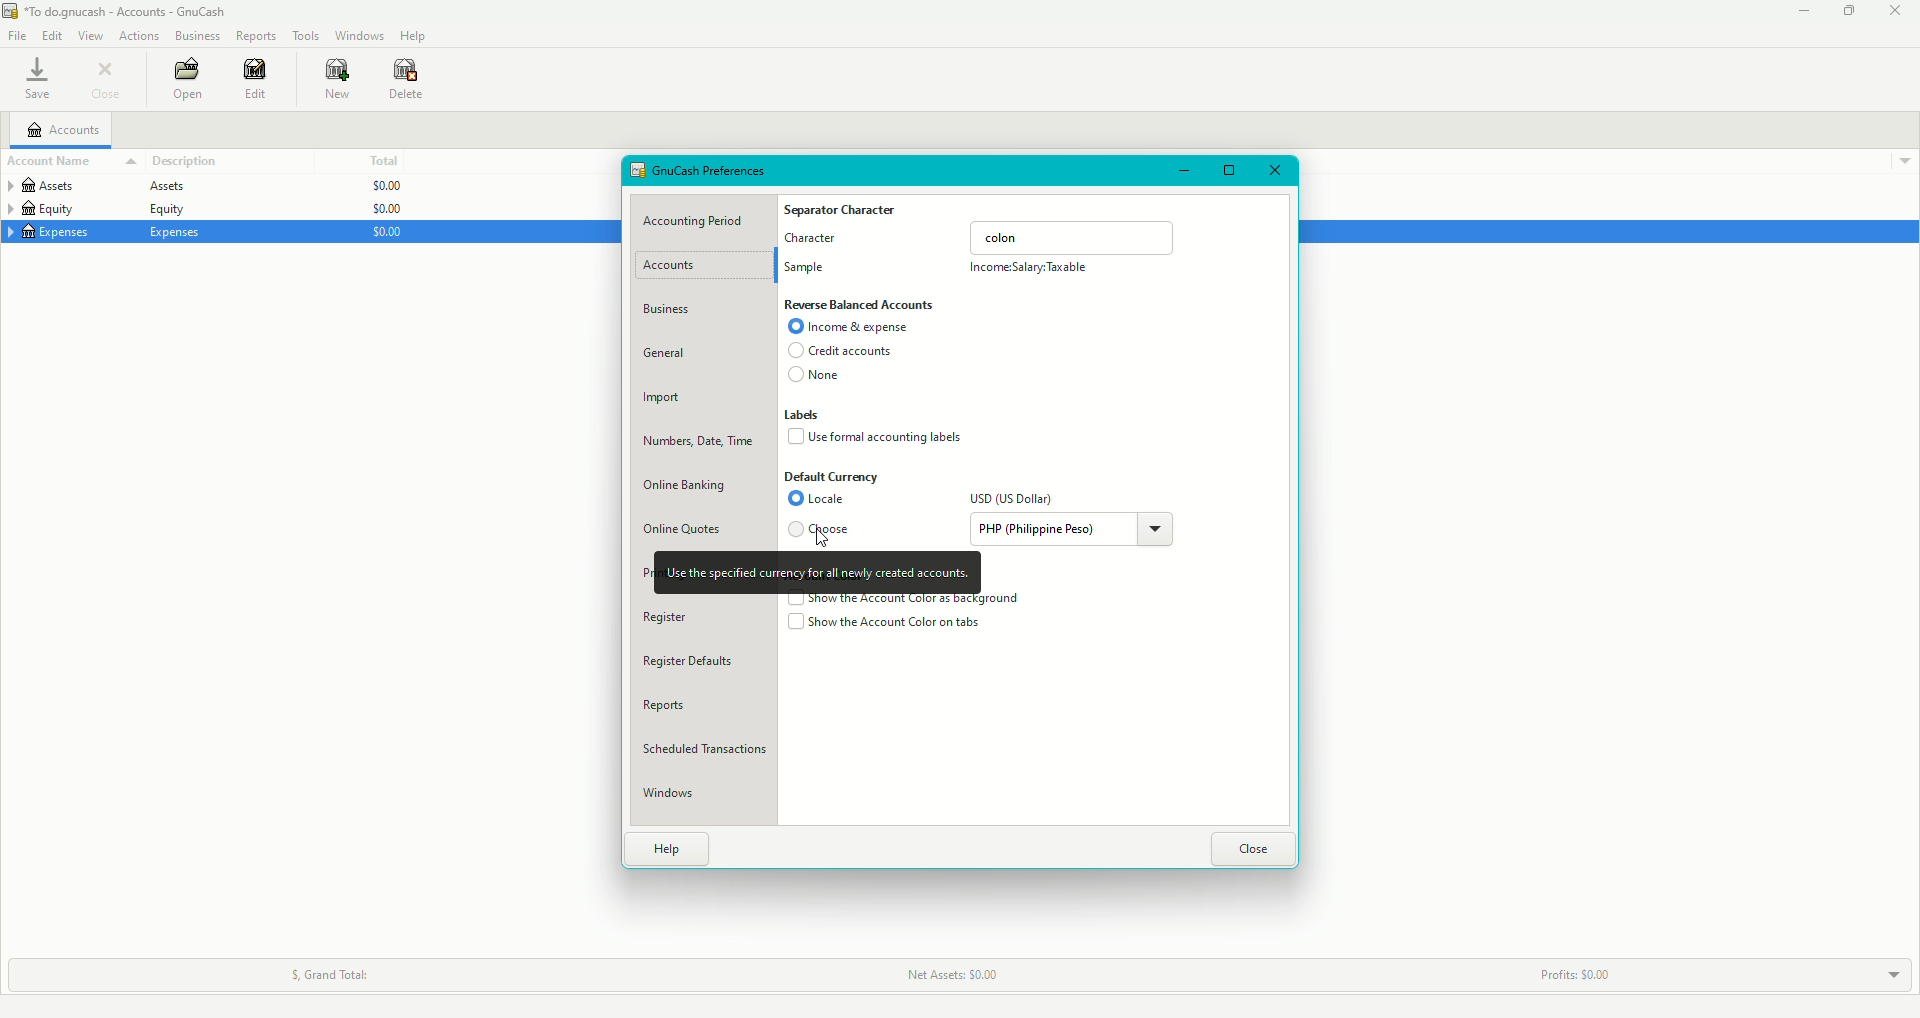 The height and width of the screenshot is (1018, 1920). I want to click on Register Defaults, so click(696, 664).